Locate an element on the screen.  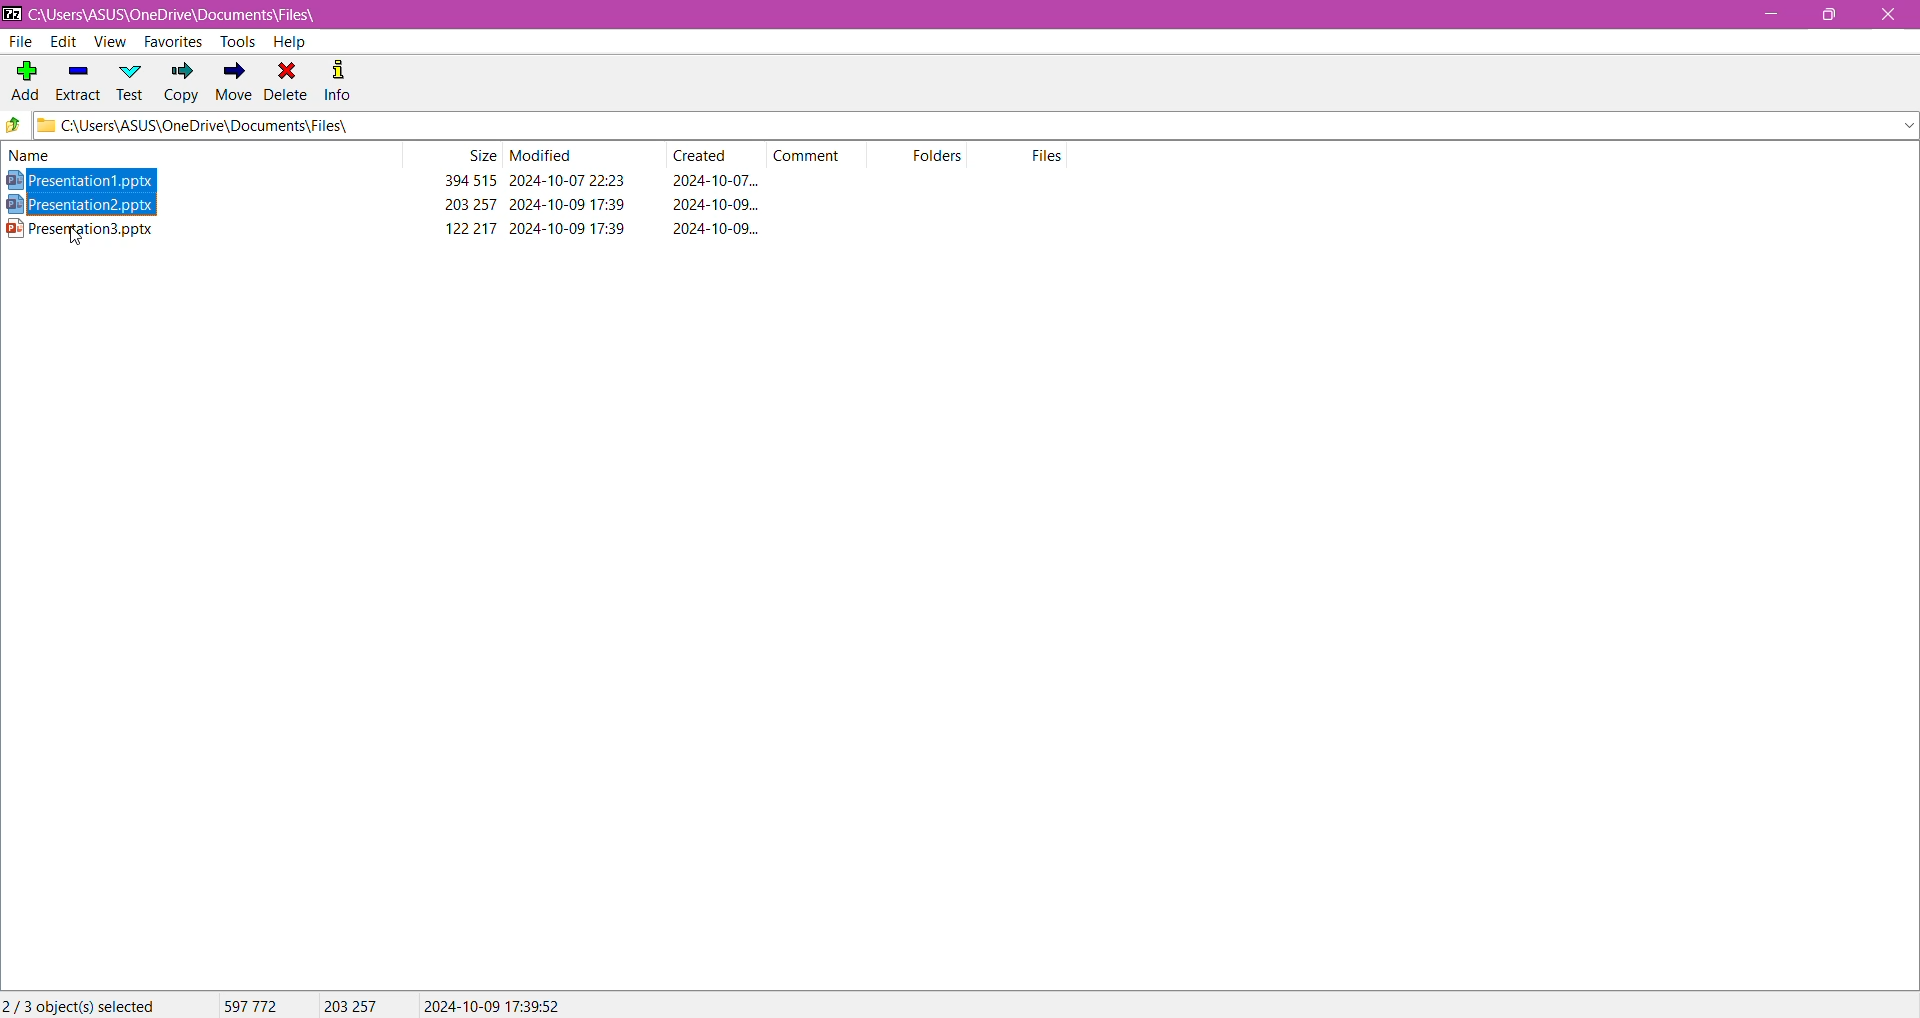
C\Users\ASUS\OneDrive\Documents\Files\ is located at coordinates (229, 127).